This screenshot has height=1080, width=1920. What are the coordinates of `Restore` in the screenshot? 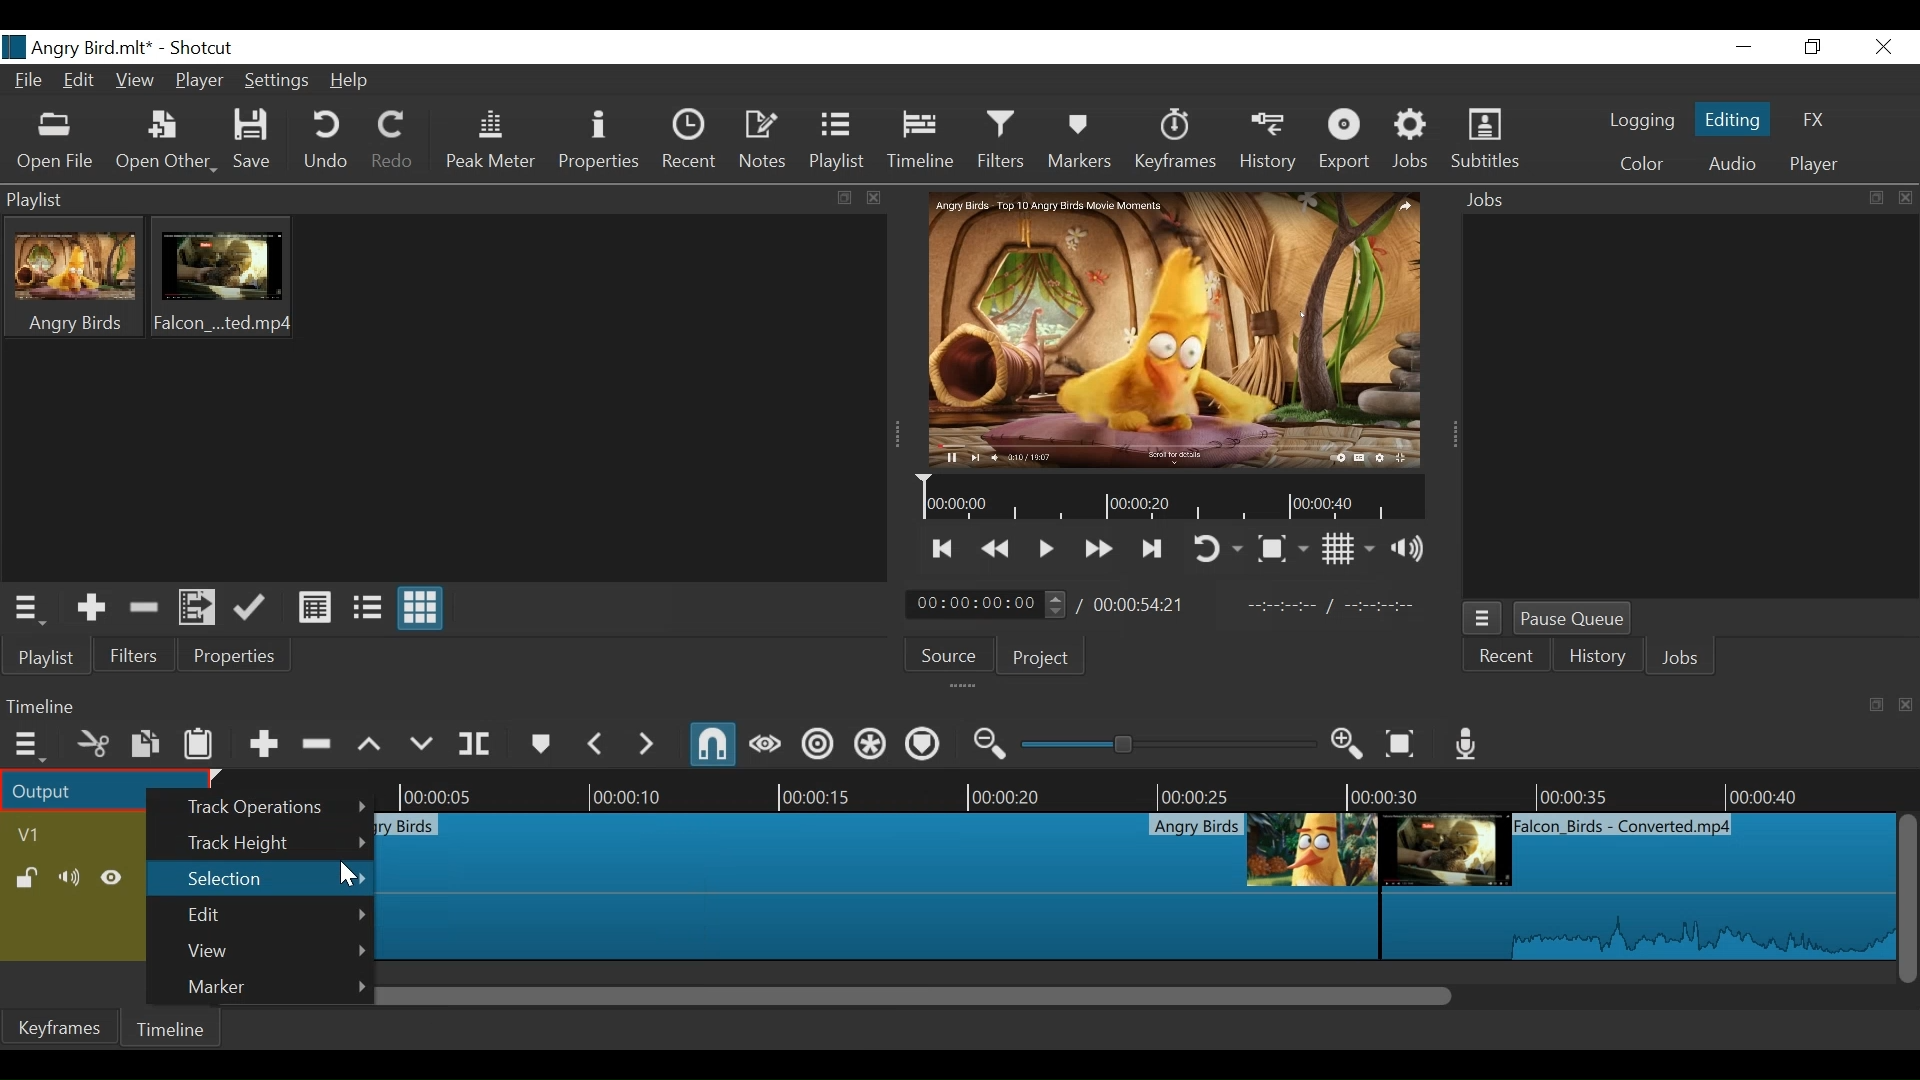 It's located at (1814, 48).